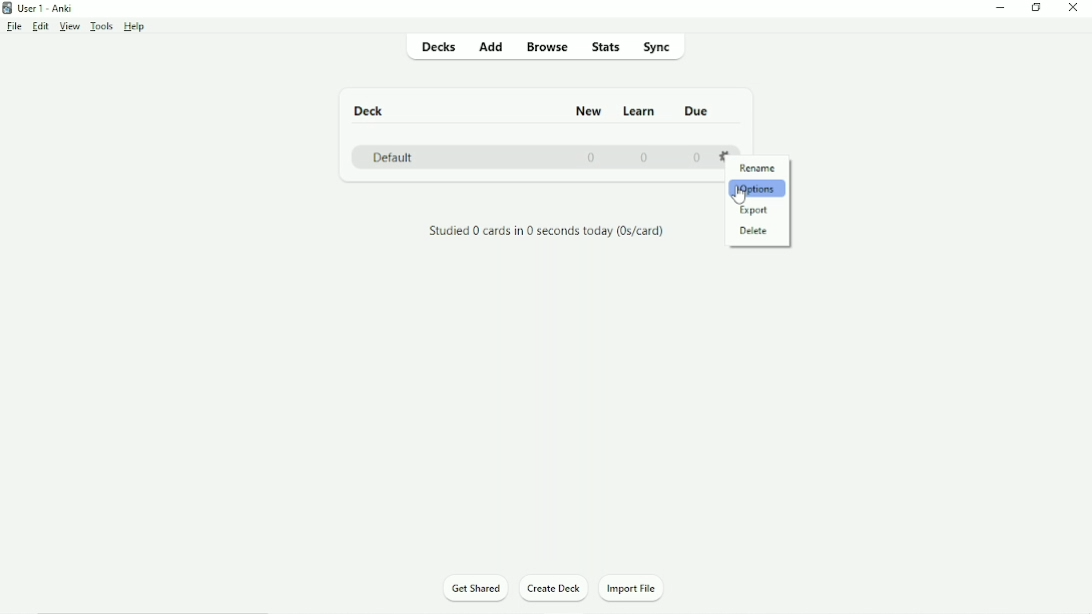 This screenshot has width=1092, height=614. What do you see at coordinates (660, 48) in the screenshot?
I see `Sync` at bounding box center [660, 48].